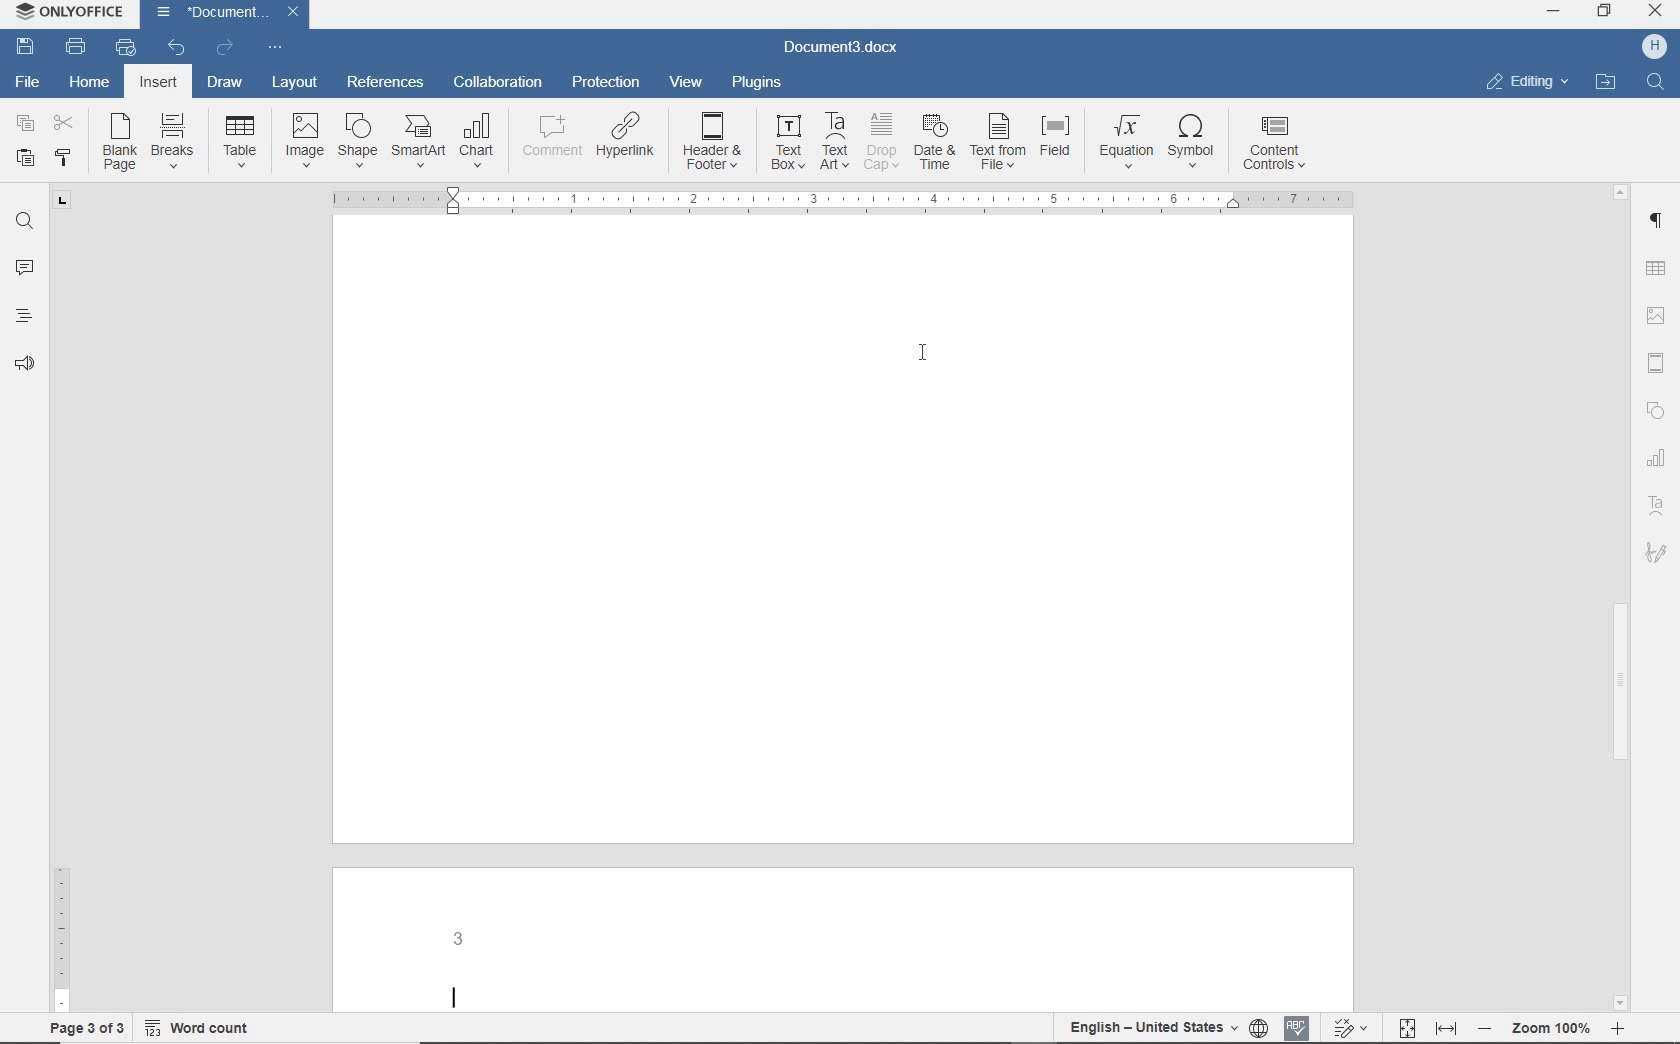 The width and height of the screenshot is (1680, 1044). I want to click on Horizontal ruler, so click(844, 204).